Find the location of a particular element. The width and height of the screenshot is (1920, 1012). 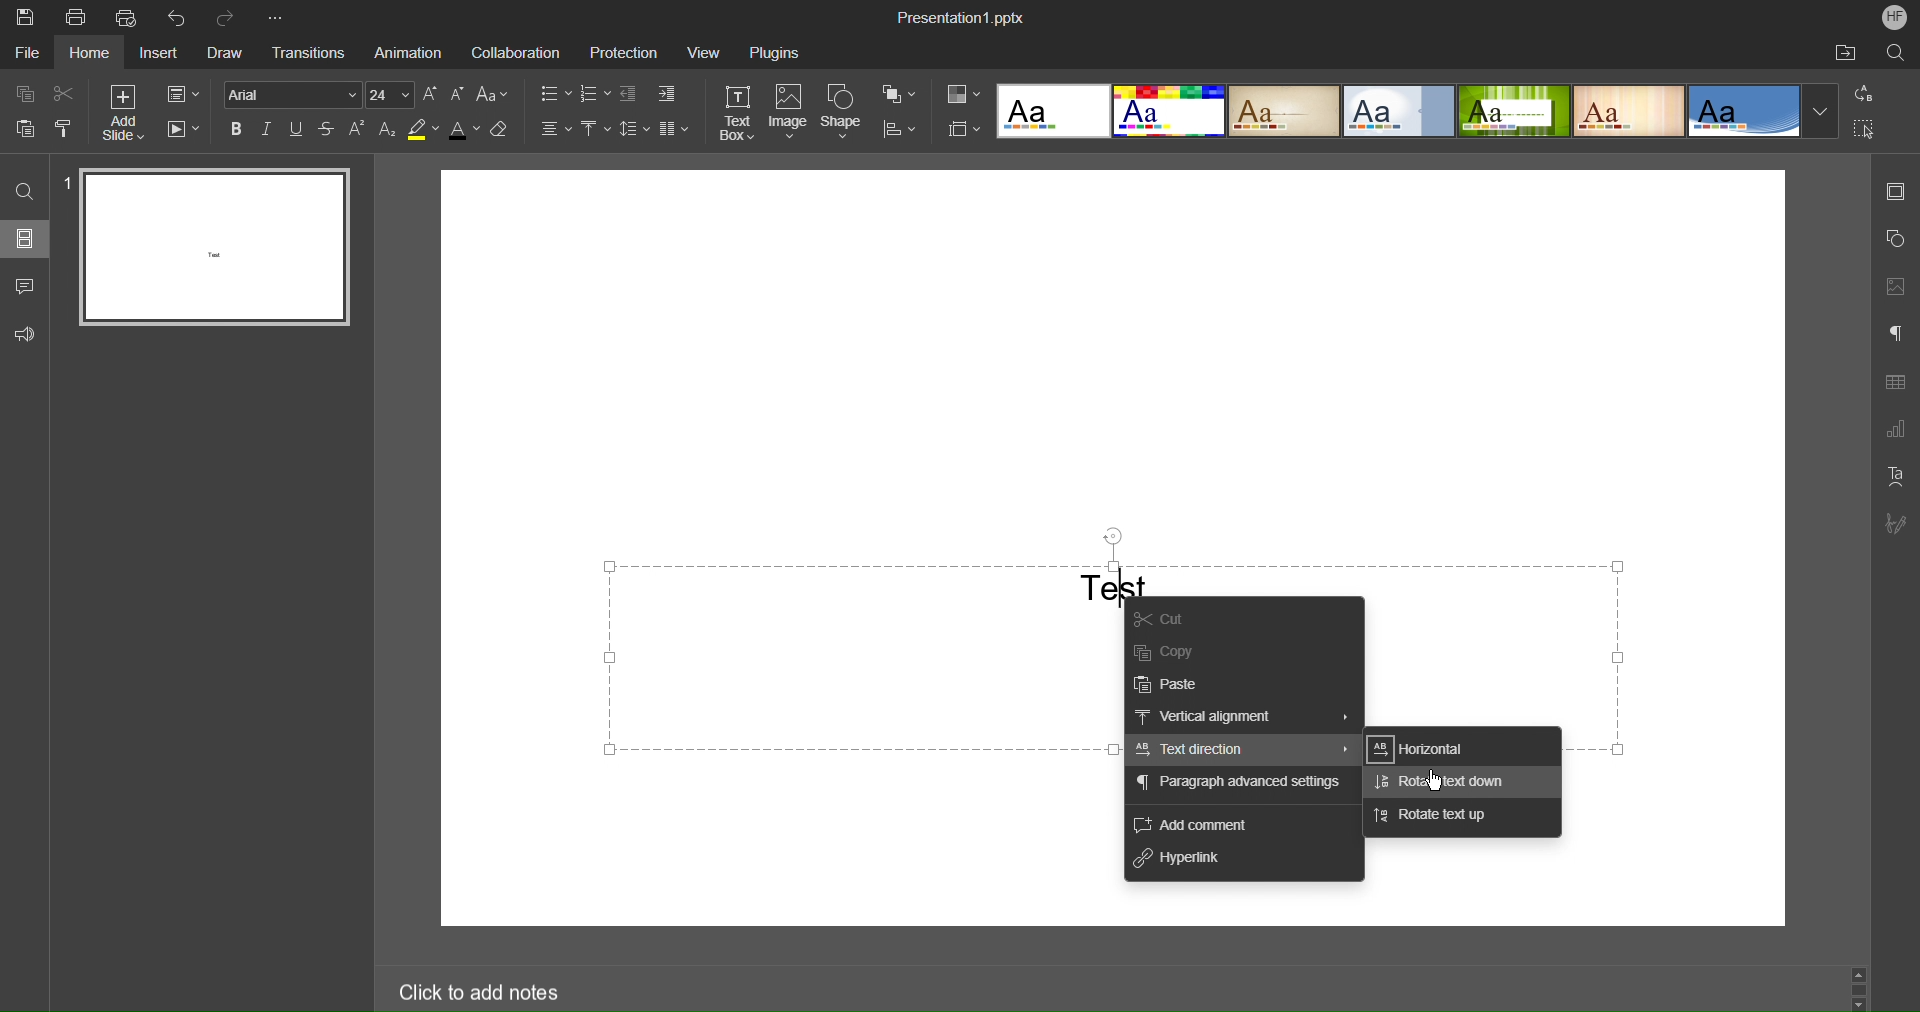

Rotate text up is located at coordinates (1431, 817).